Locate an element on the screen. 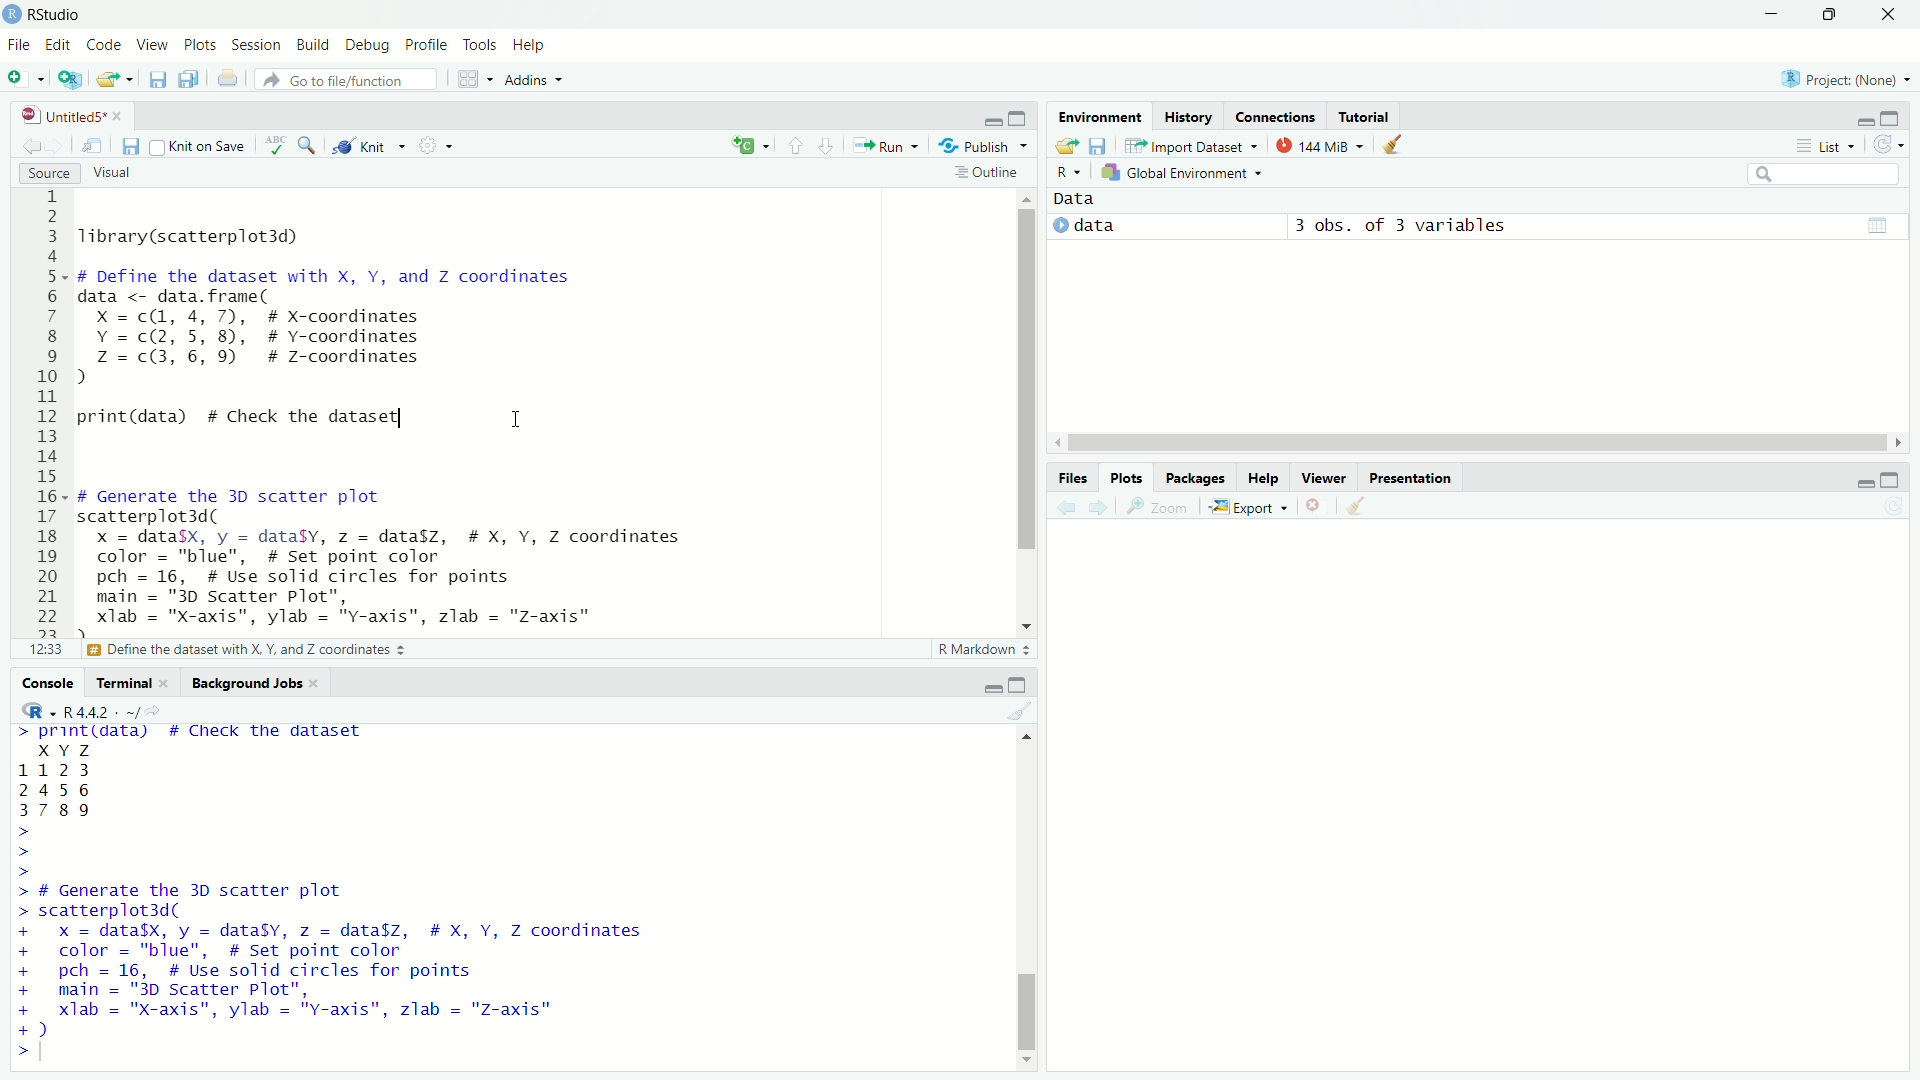  go to next section/chunk is located at coordinates (829, 150).